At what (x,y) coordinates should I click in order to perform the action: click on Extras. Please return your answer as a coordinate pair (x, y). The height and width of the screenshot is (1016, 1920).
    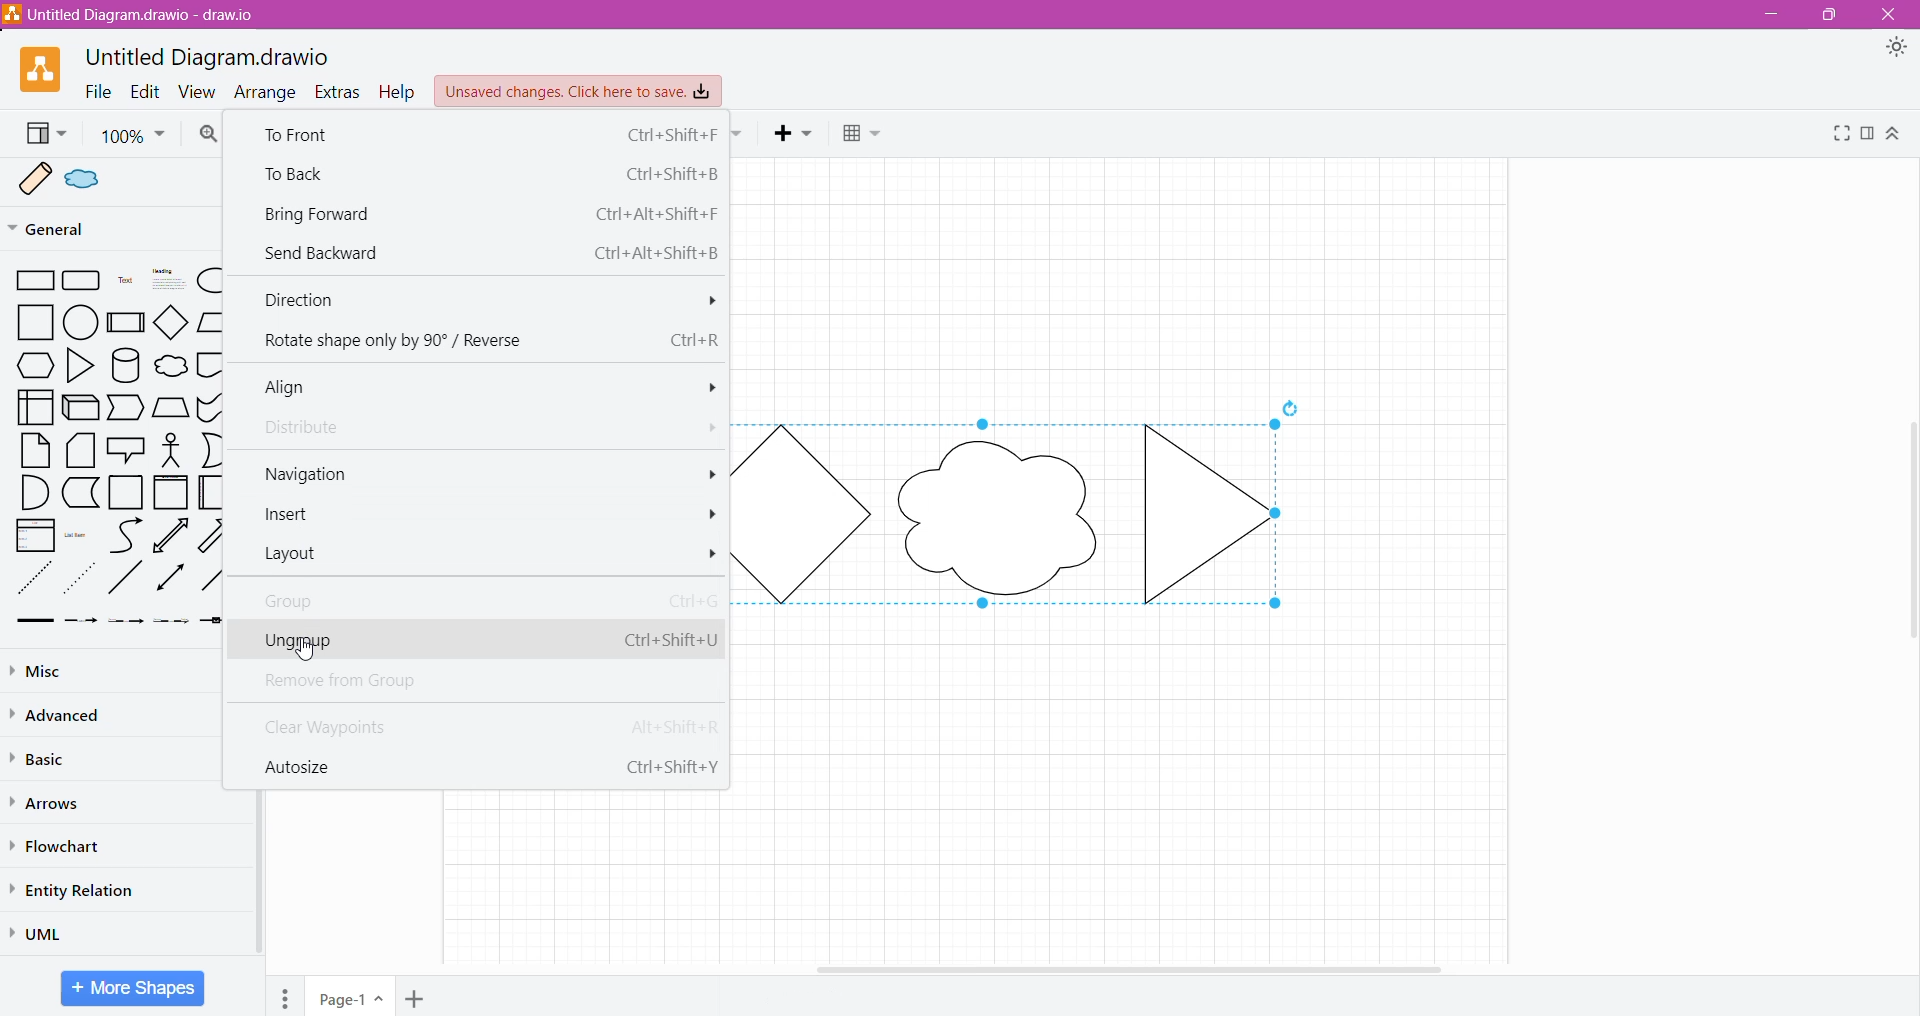
    Looking at the image, I should click on (337, 94).